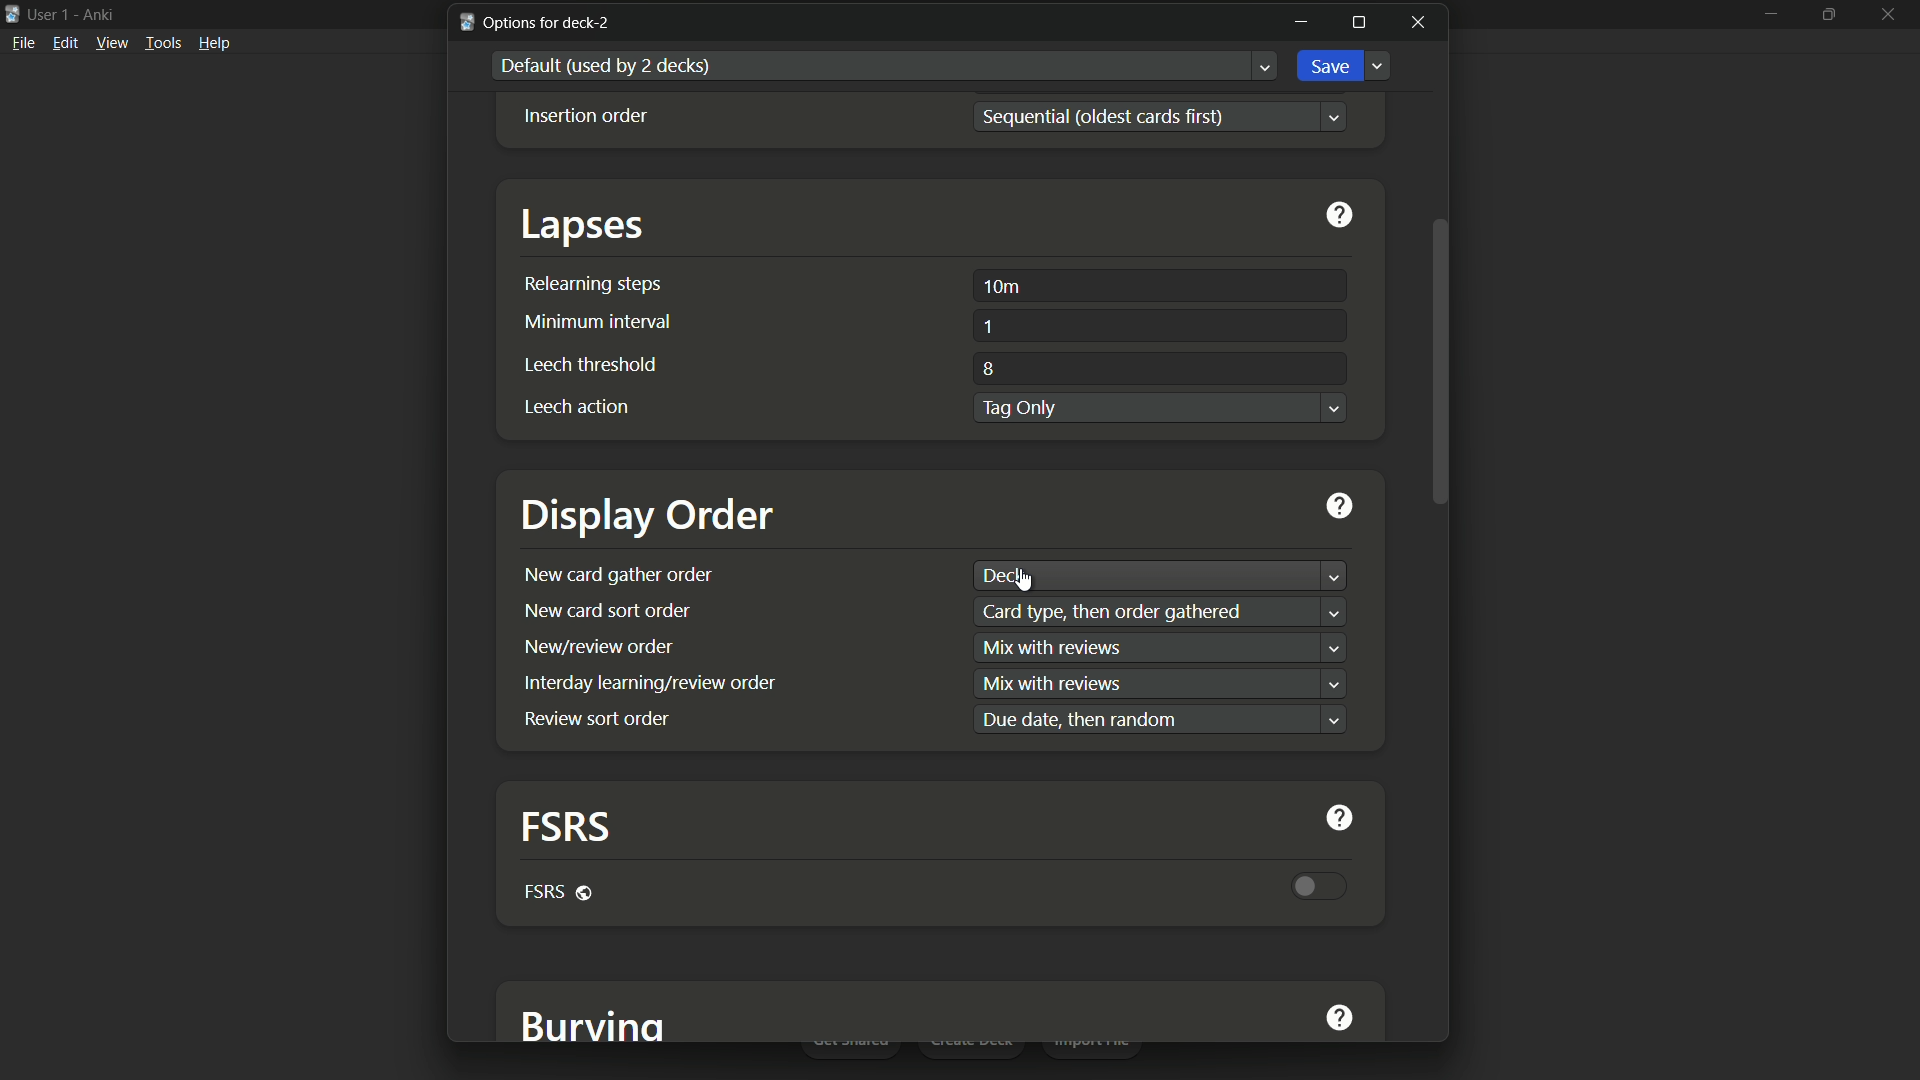  What do you see at coordinates (1023, 579) in the screenshot?
I see `cursor` at bounding box center [1023, 579].